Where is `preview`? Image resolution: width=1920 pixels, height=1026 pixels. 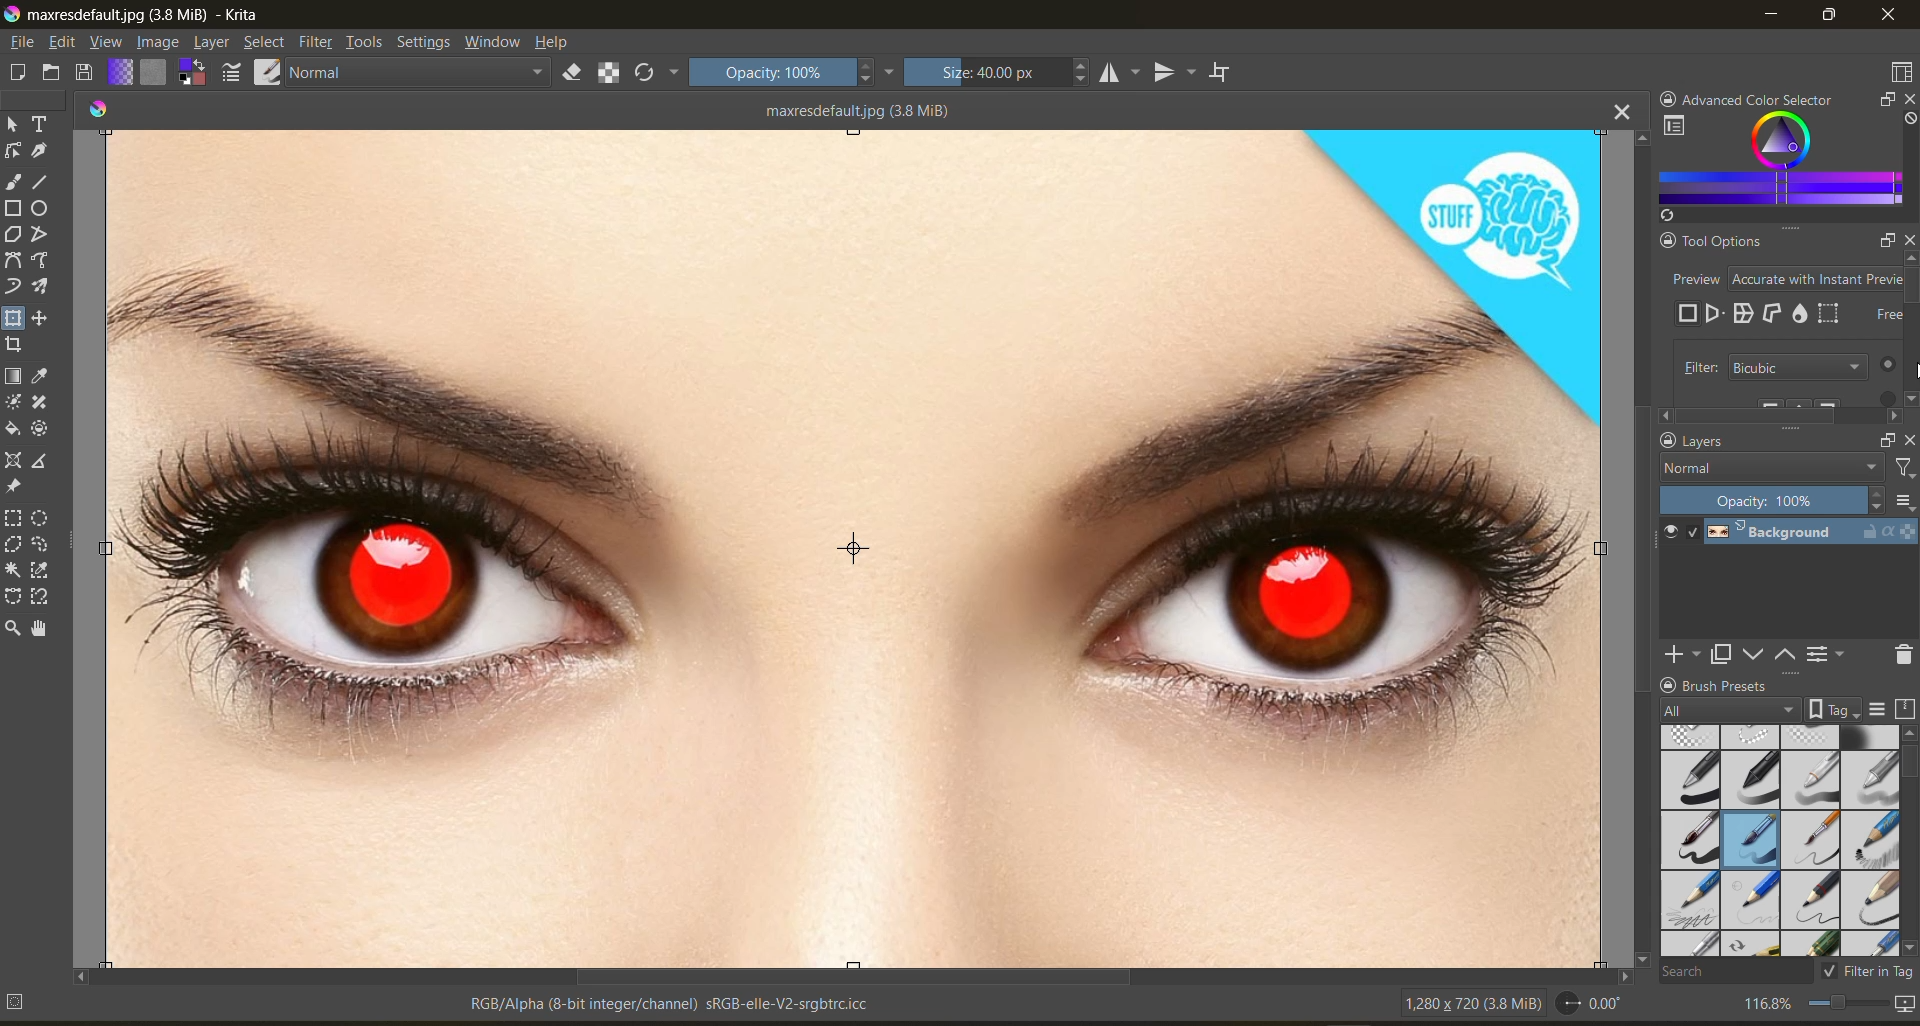 preview is located at coordinates (1780, 279).